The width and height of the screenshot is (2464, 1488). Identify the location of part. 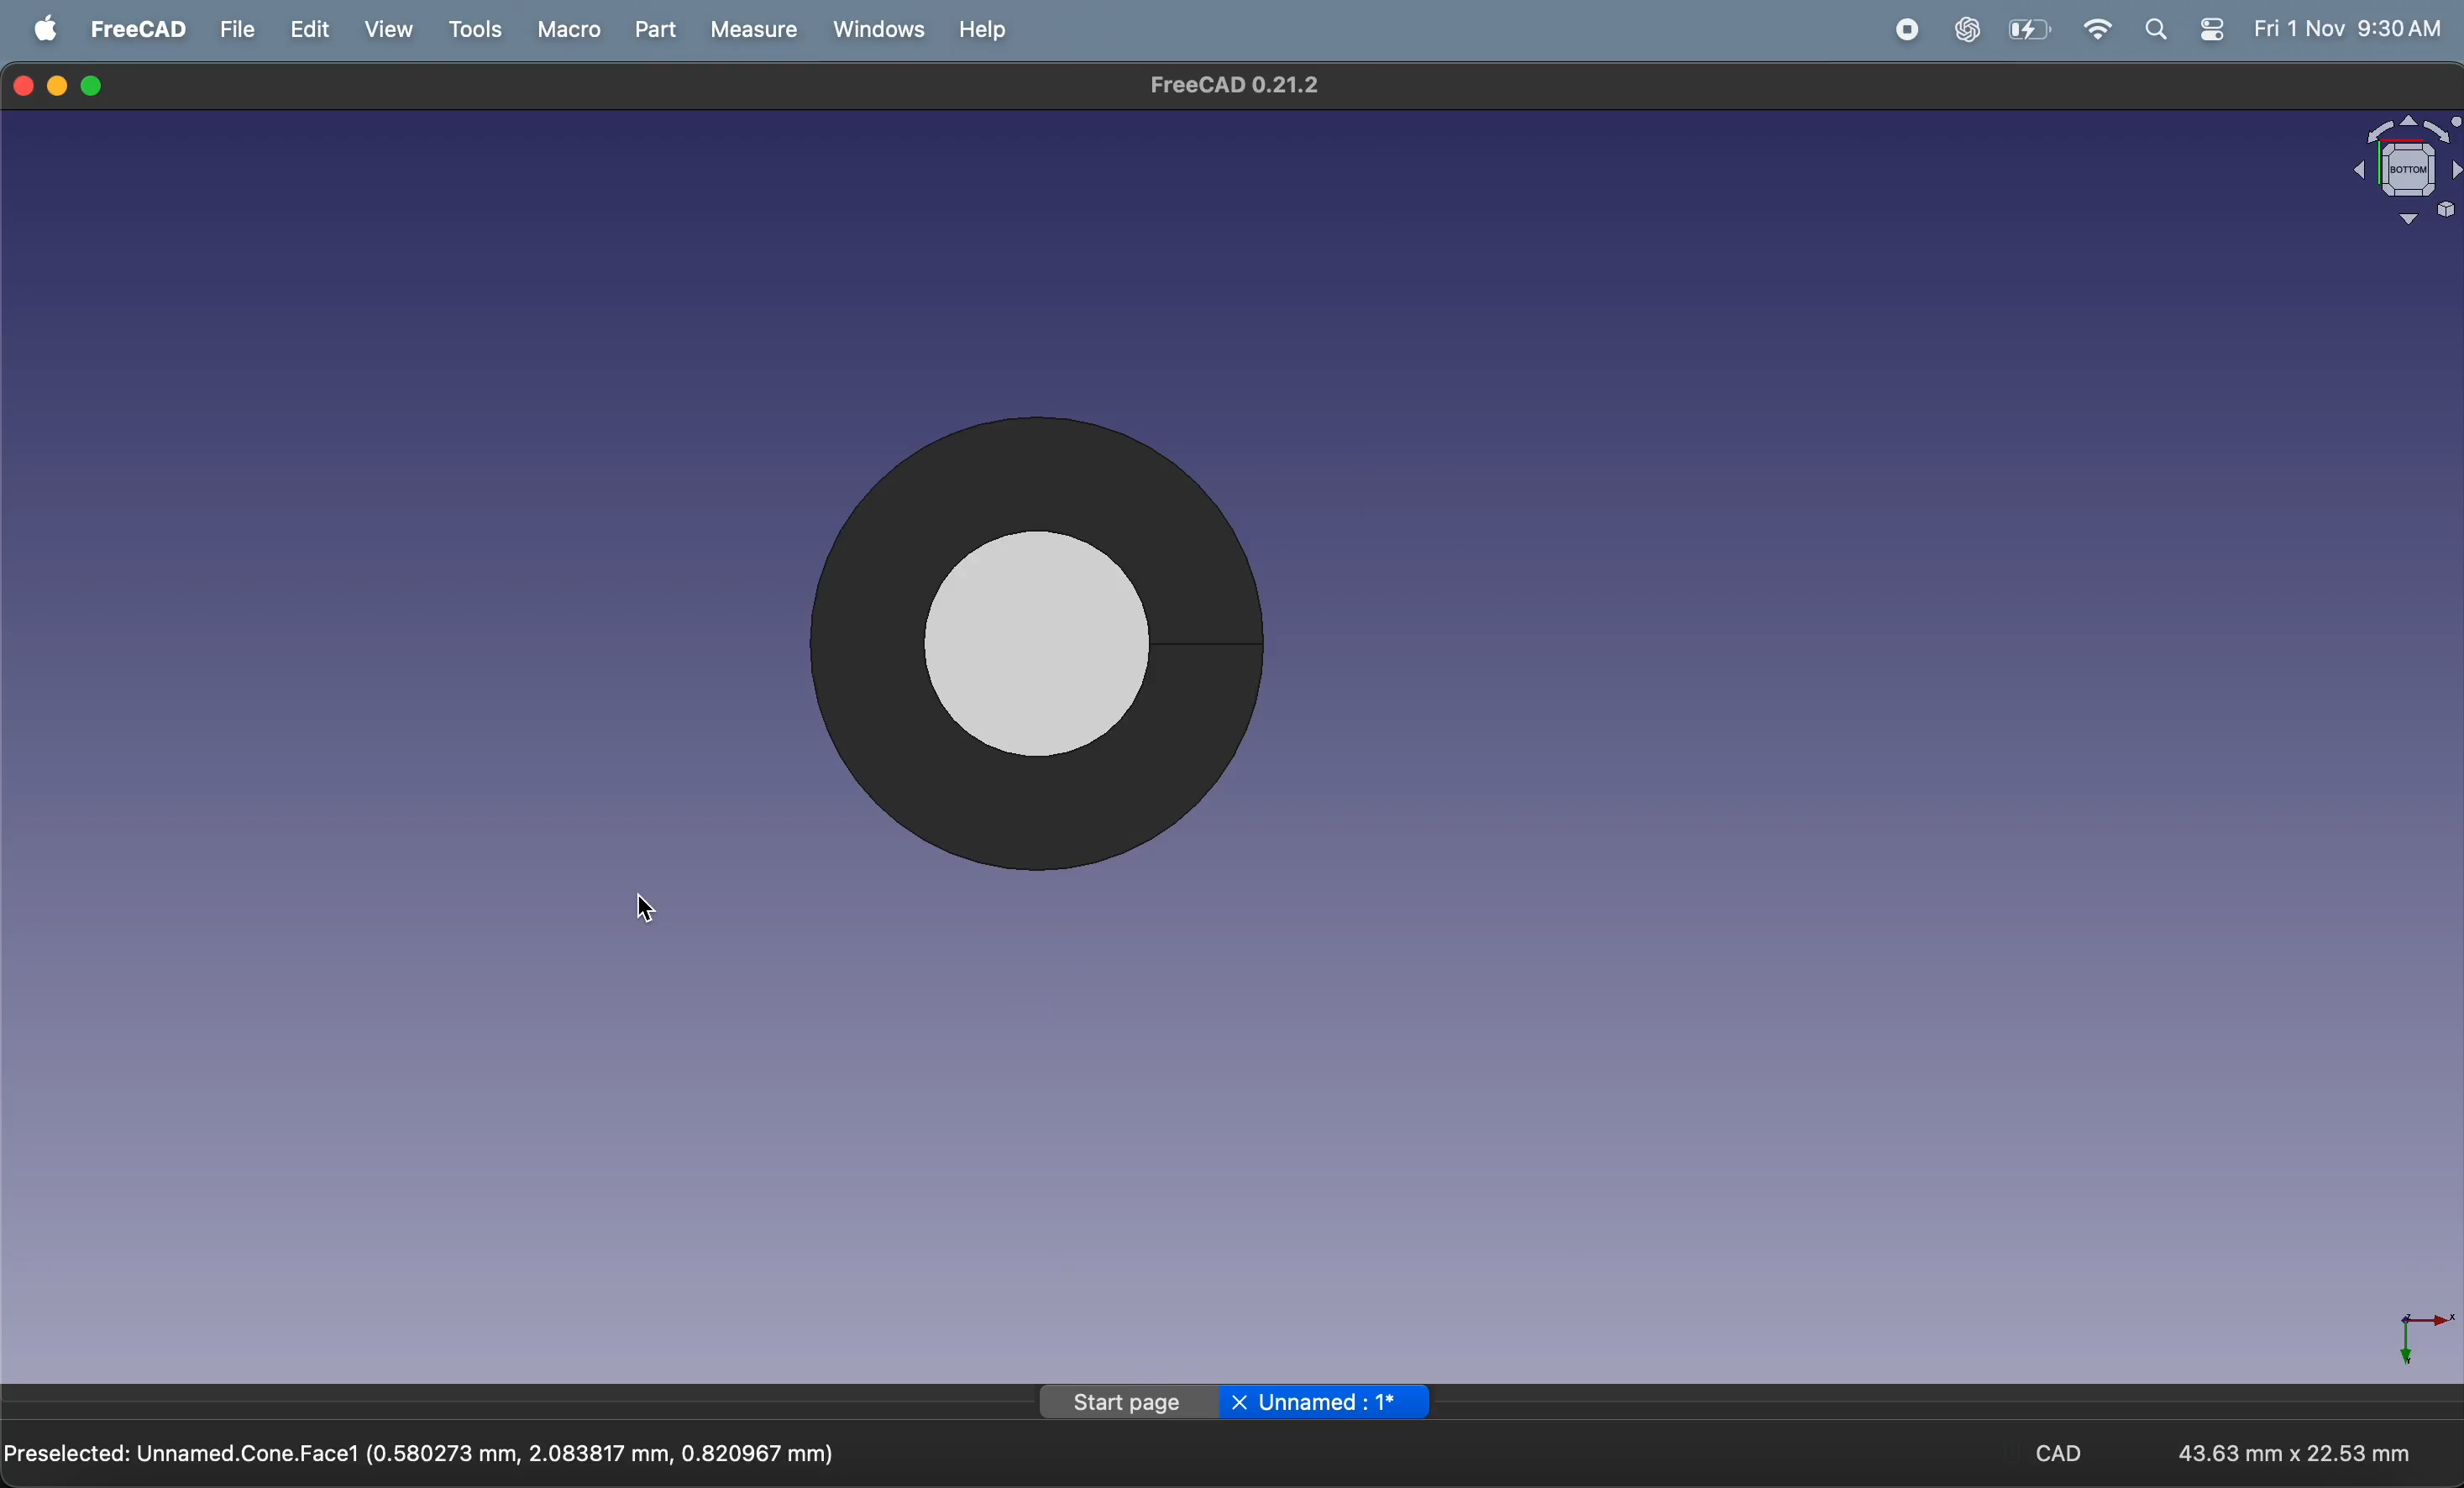
(647, 30).